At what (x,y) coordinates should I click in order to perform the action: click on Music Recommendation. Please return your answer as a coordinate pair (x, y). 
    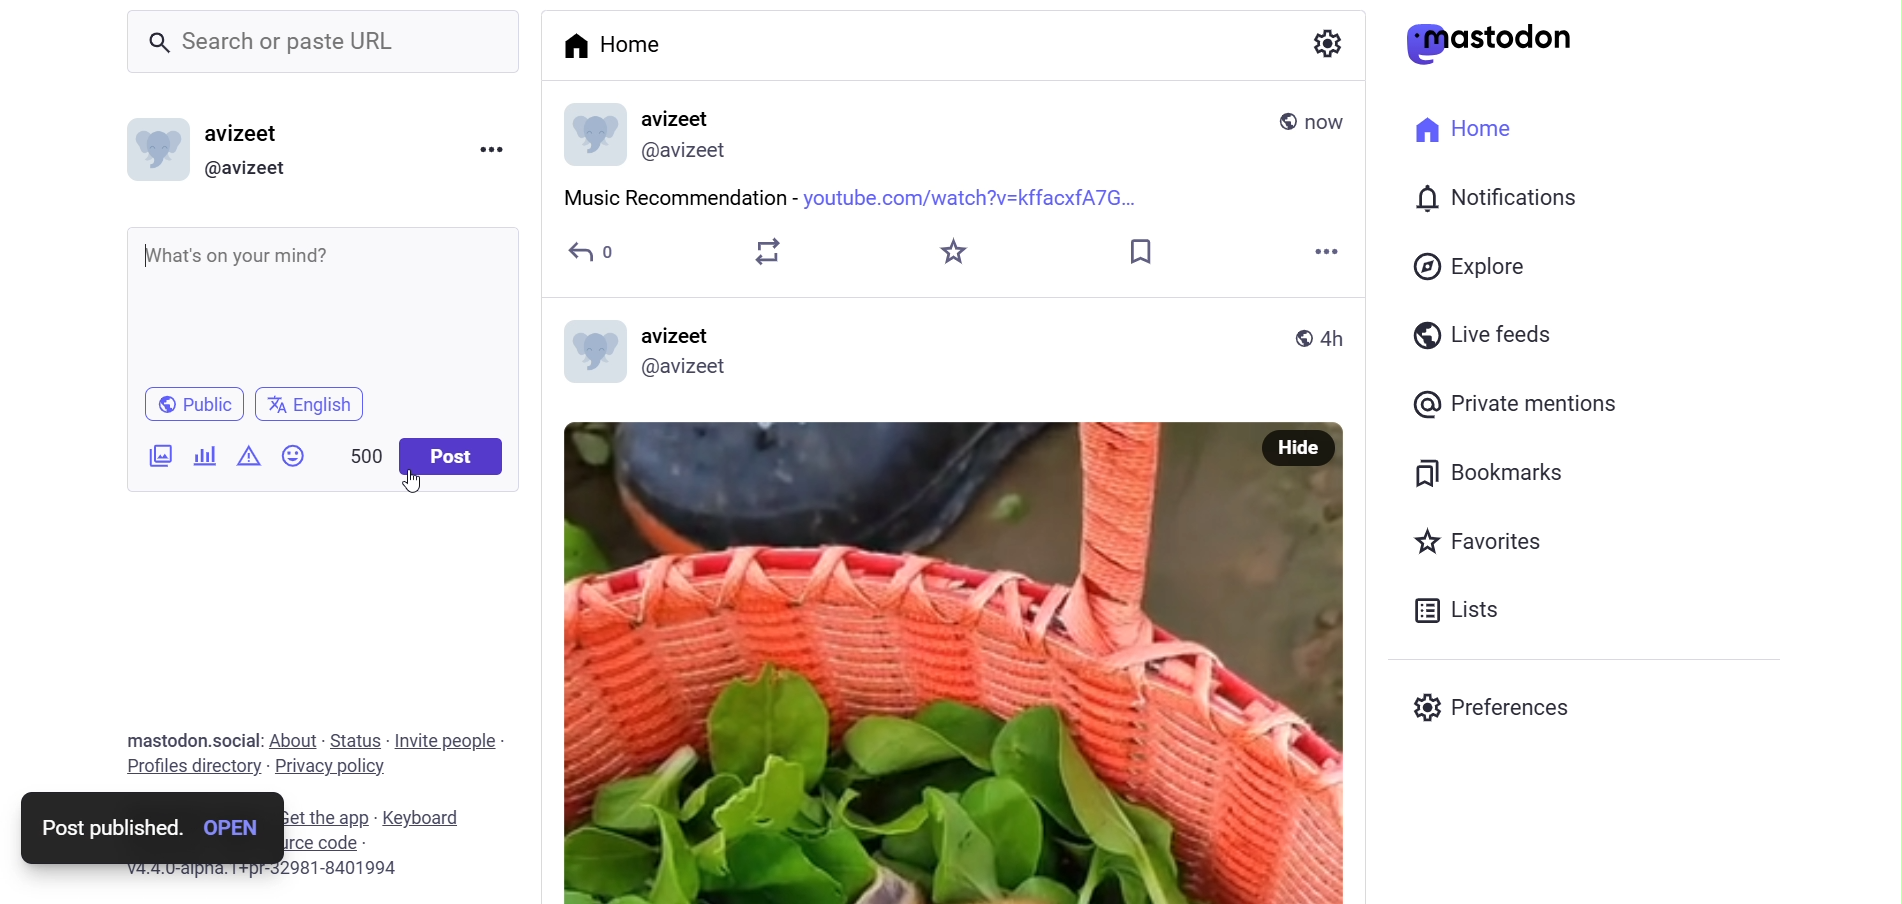
    Looking at the image, I should click on (678, 196).